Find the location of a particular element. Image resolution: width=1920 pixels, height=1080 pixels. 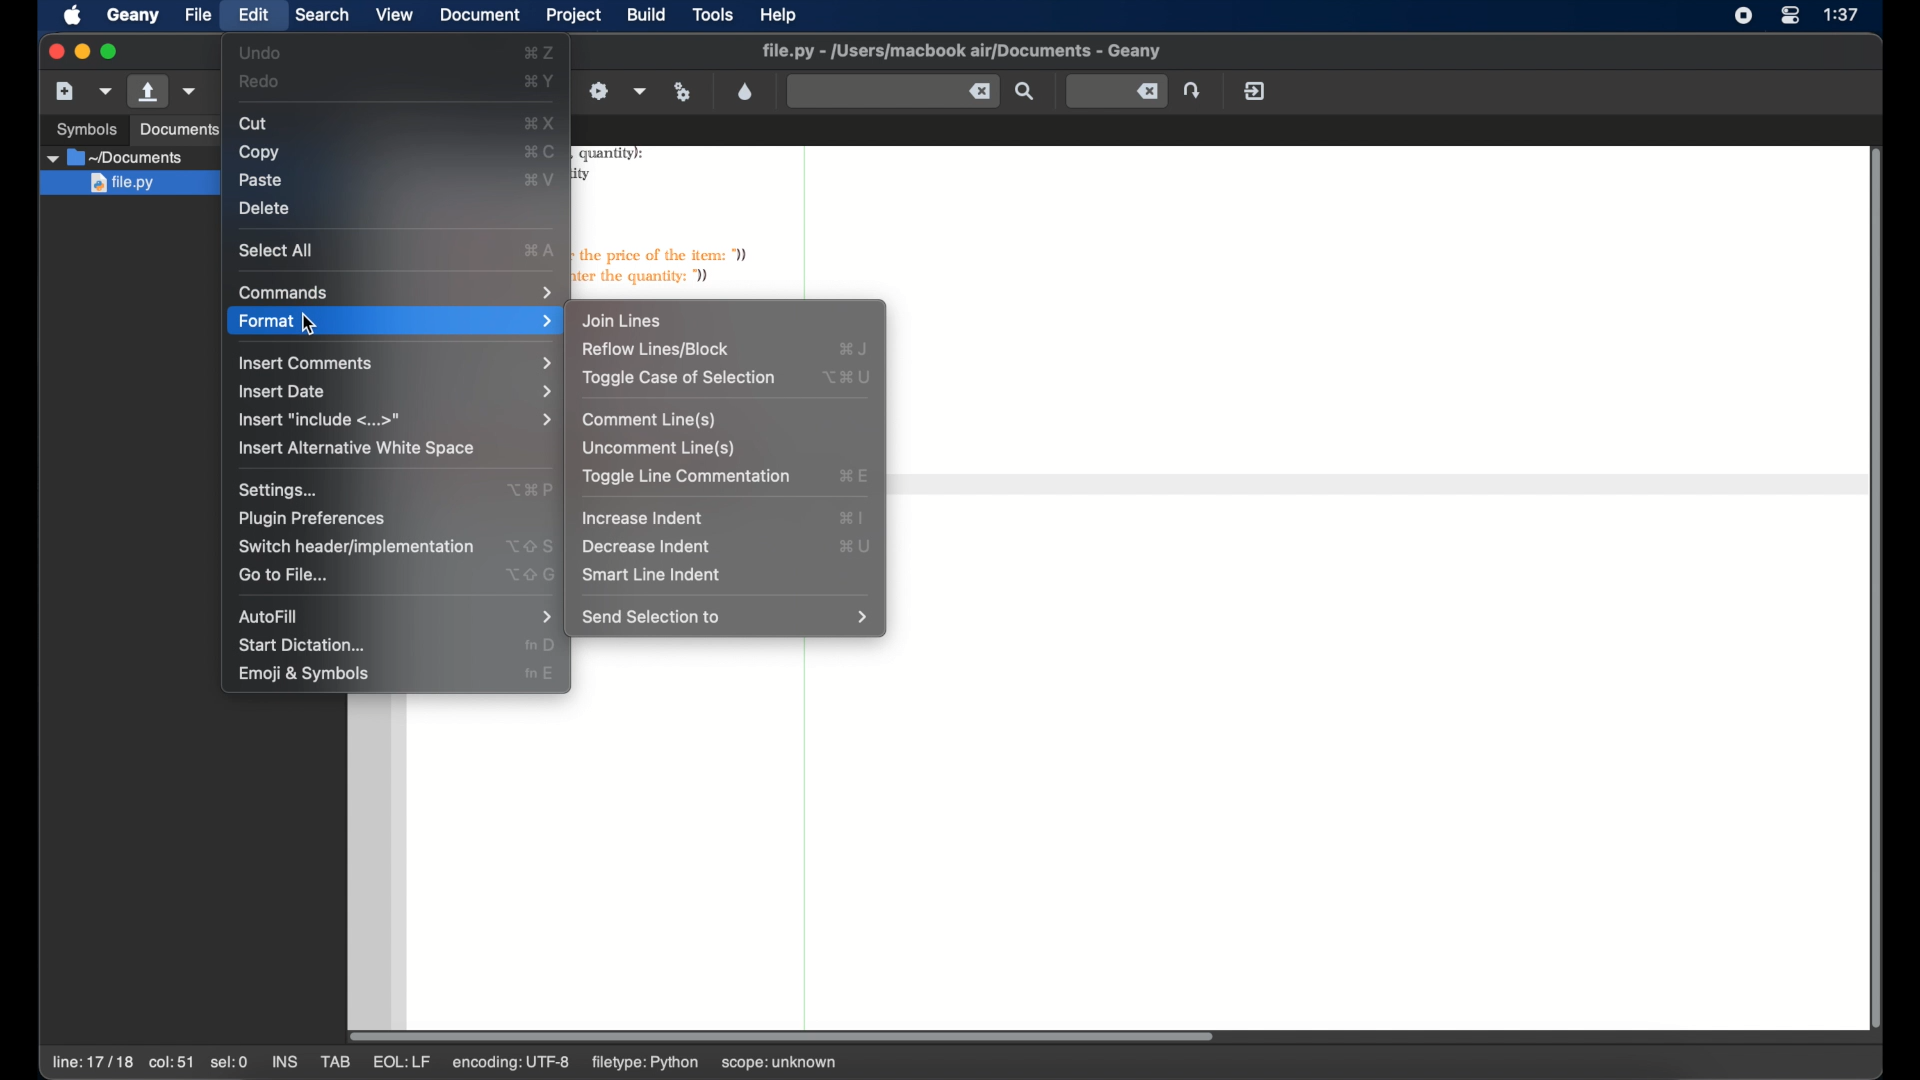

tools is located at coordinates (713, 16).